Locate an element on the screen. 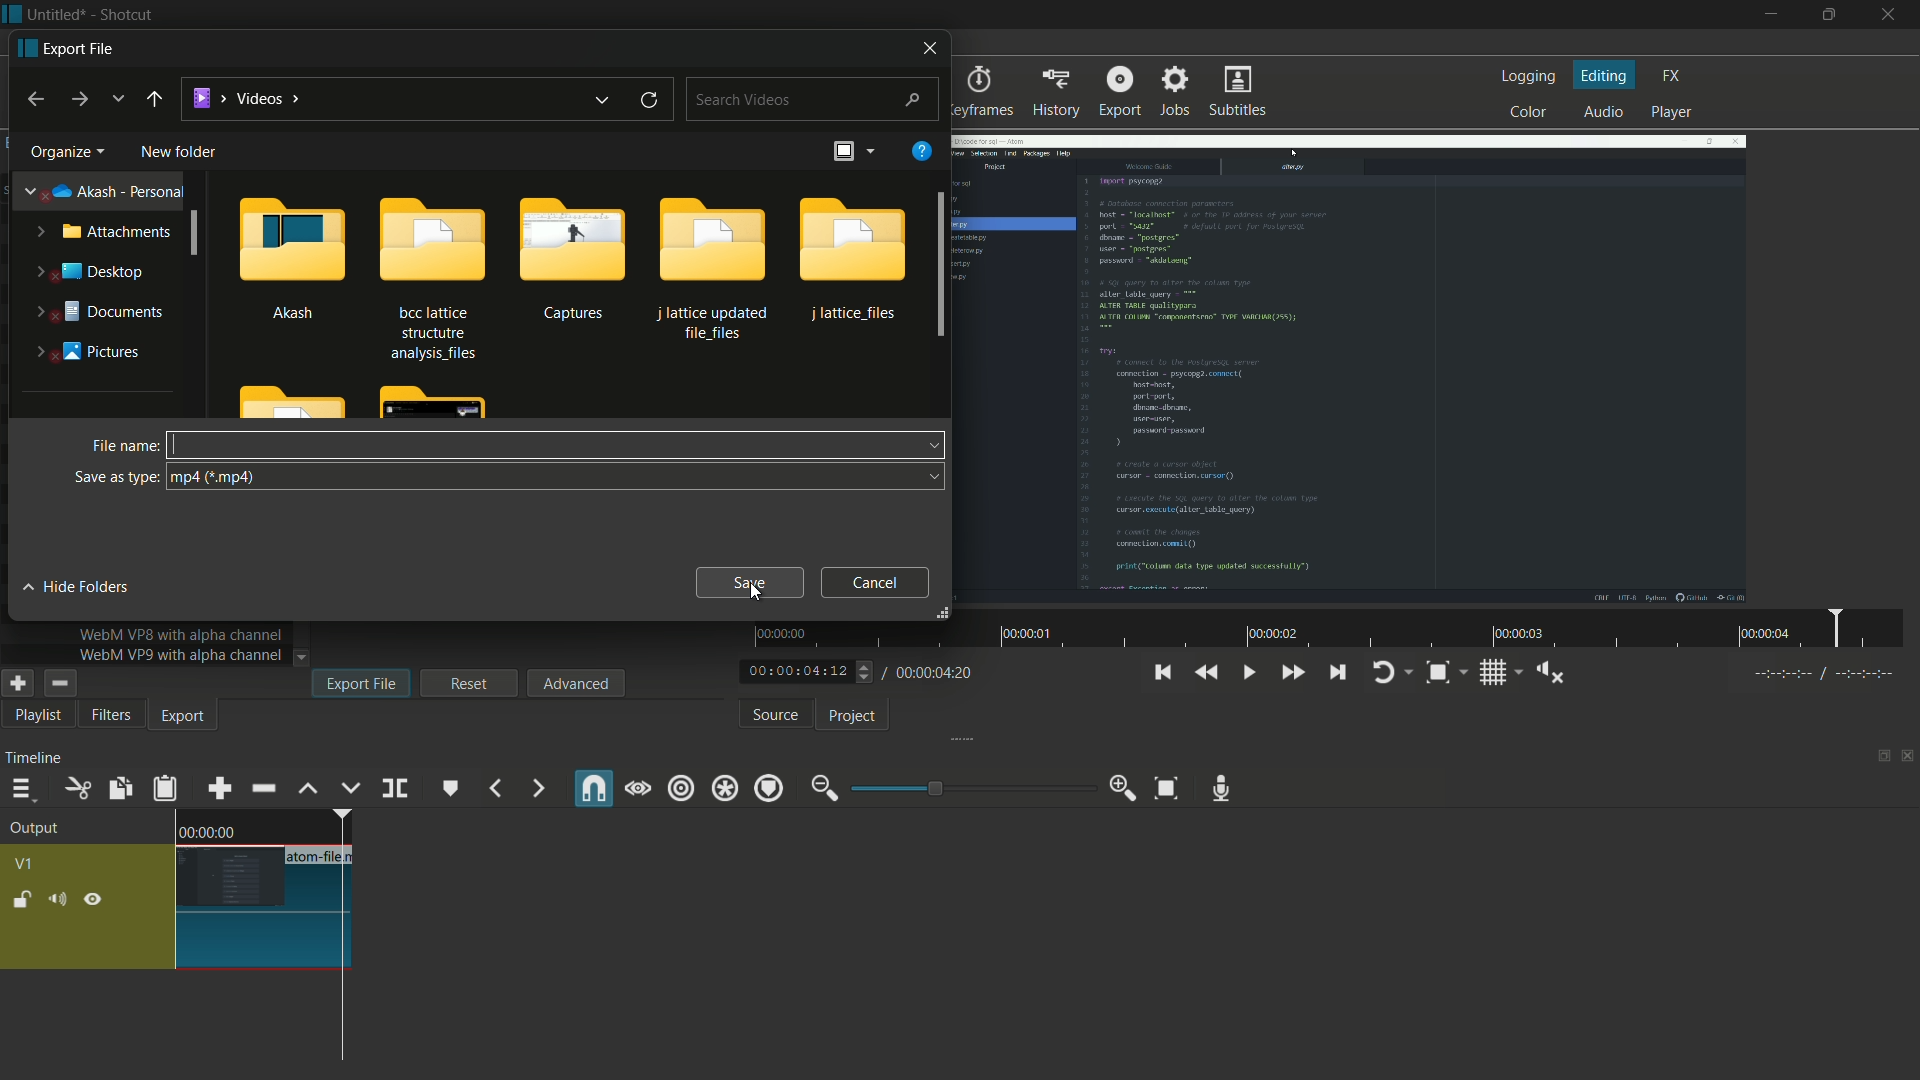  new folder is located at coordinates (178, 151).